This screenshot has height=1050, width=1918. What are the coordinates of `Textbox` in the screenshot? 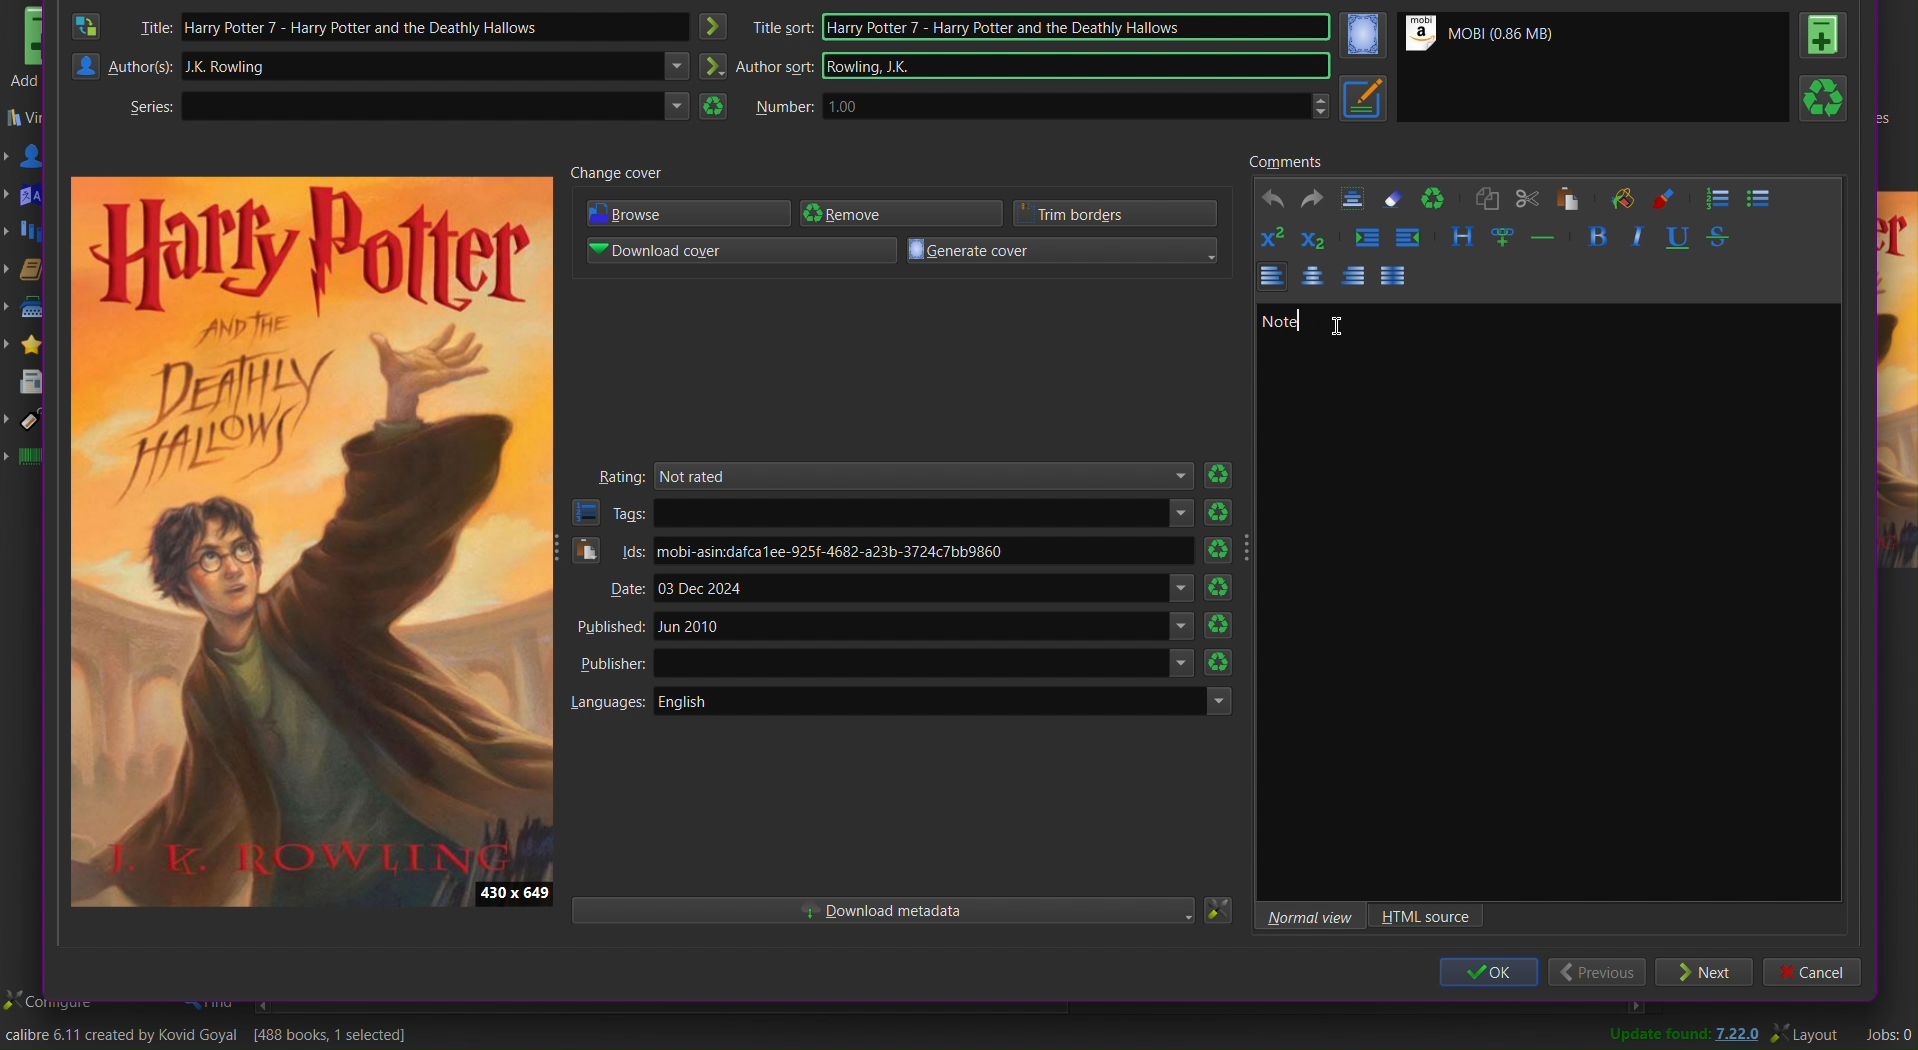 It's located at (1548, 604).